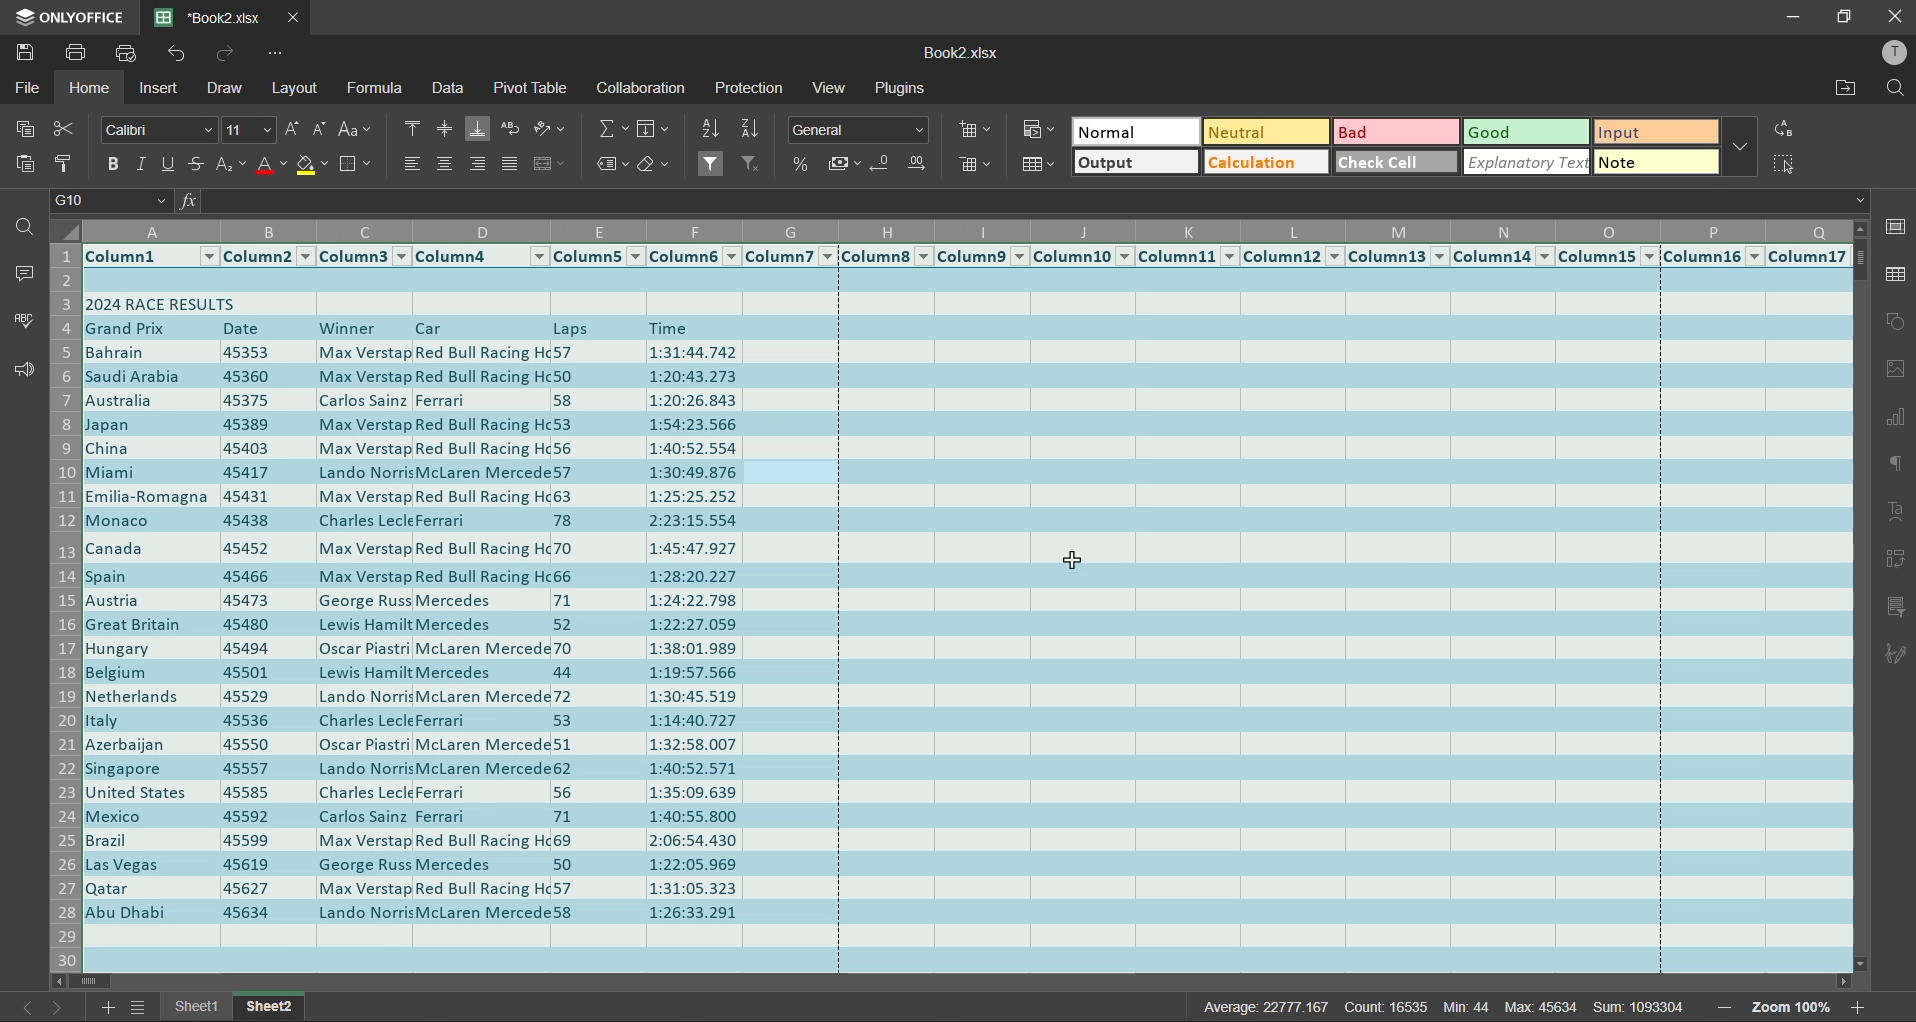 This screenshot has height=1022, width=1916. What do you see at coordinates (1725, 1007) in the screenshot?
I see `zoom out` at bounding box center [1725, 1007].